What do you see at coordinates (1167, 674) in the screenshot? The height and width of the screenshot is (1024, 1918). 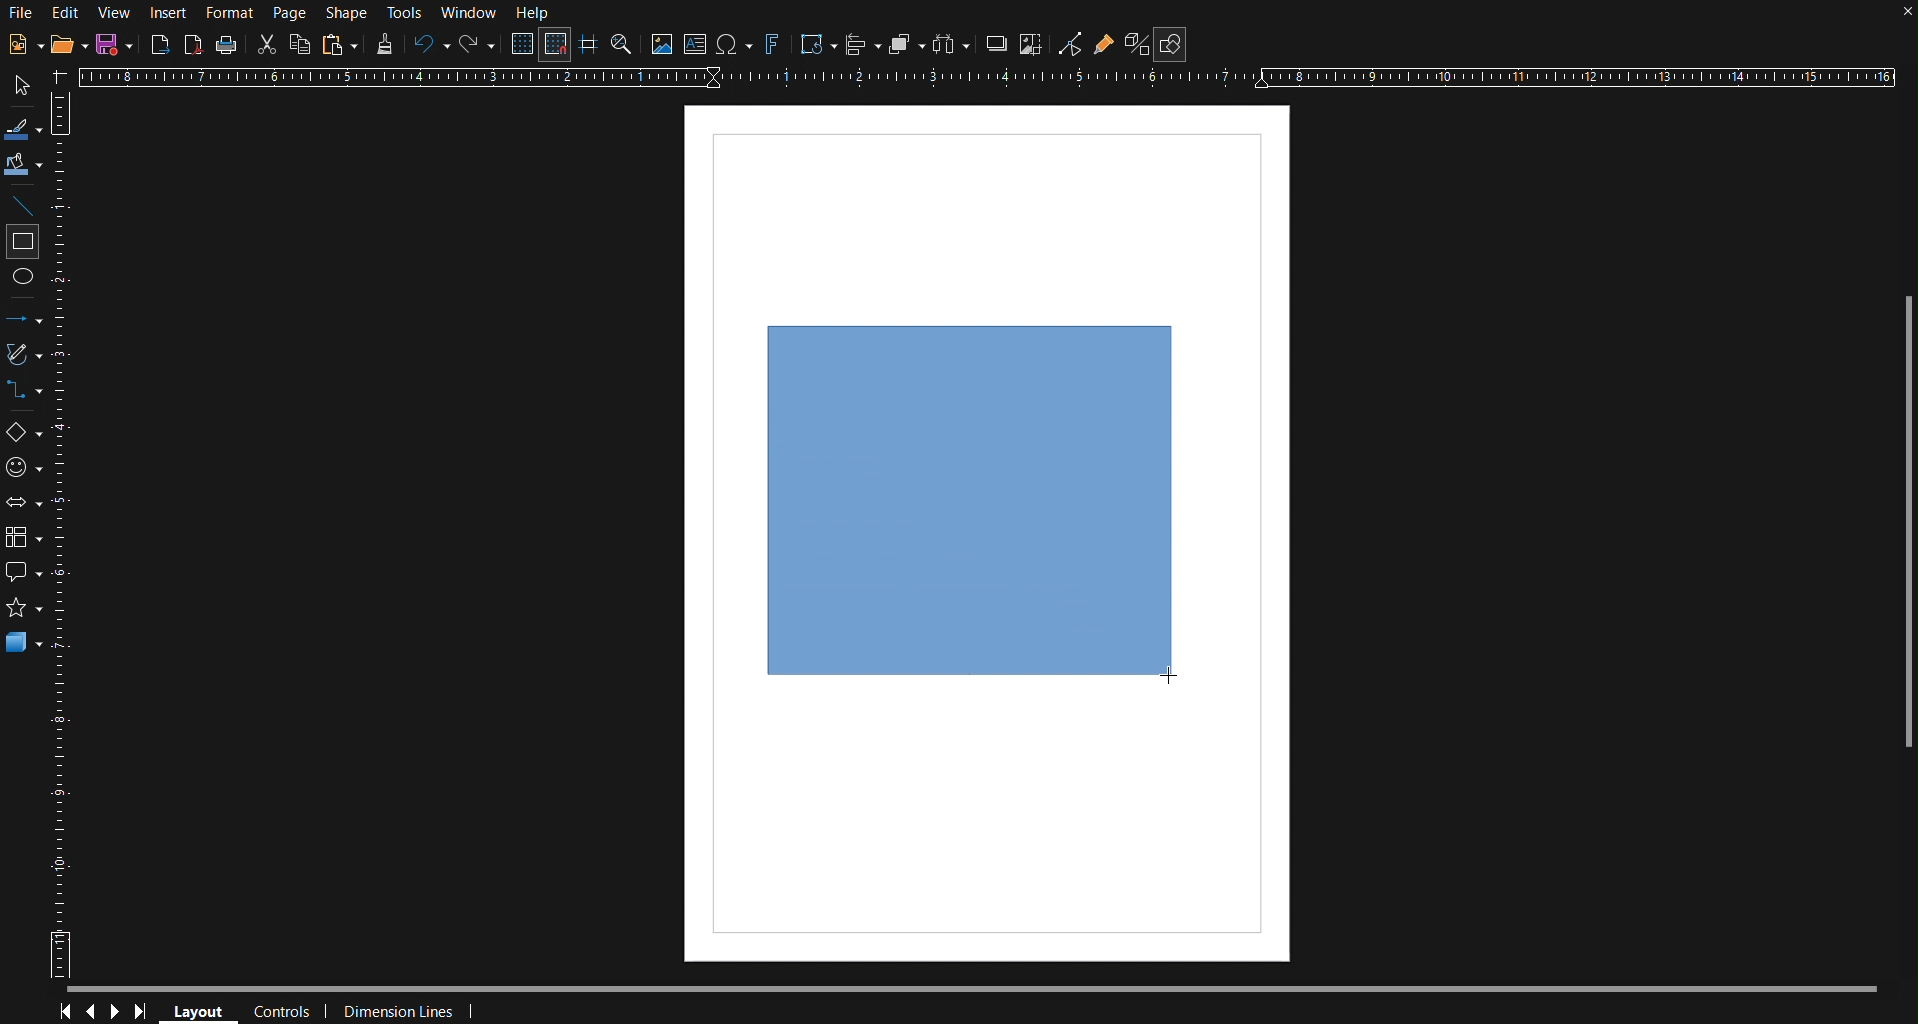 I see `Cursor` at bounding box center [1167, 674].